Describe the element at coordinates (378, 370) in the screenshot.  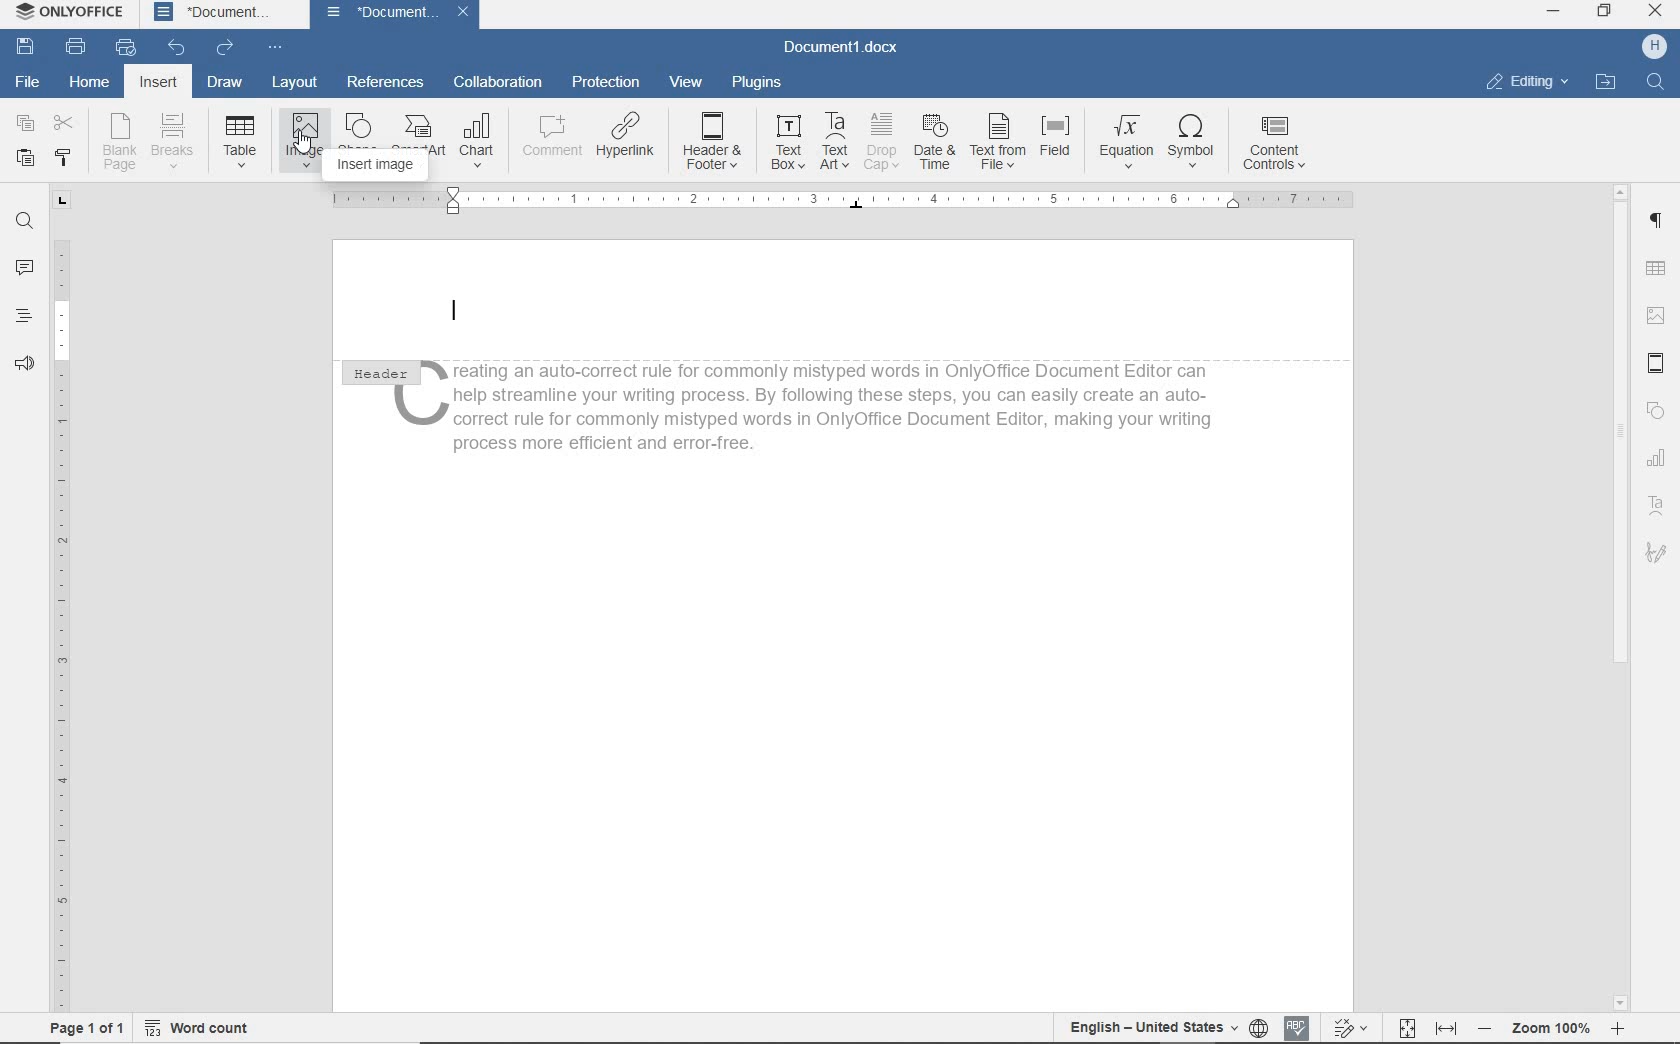
I see `HEADER` at that location.